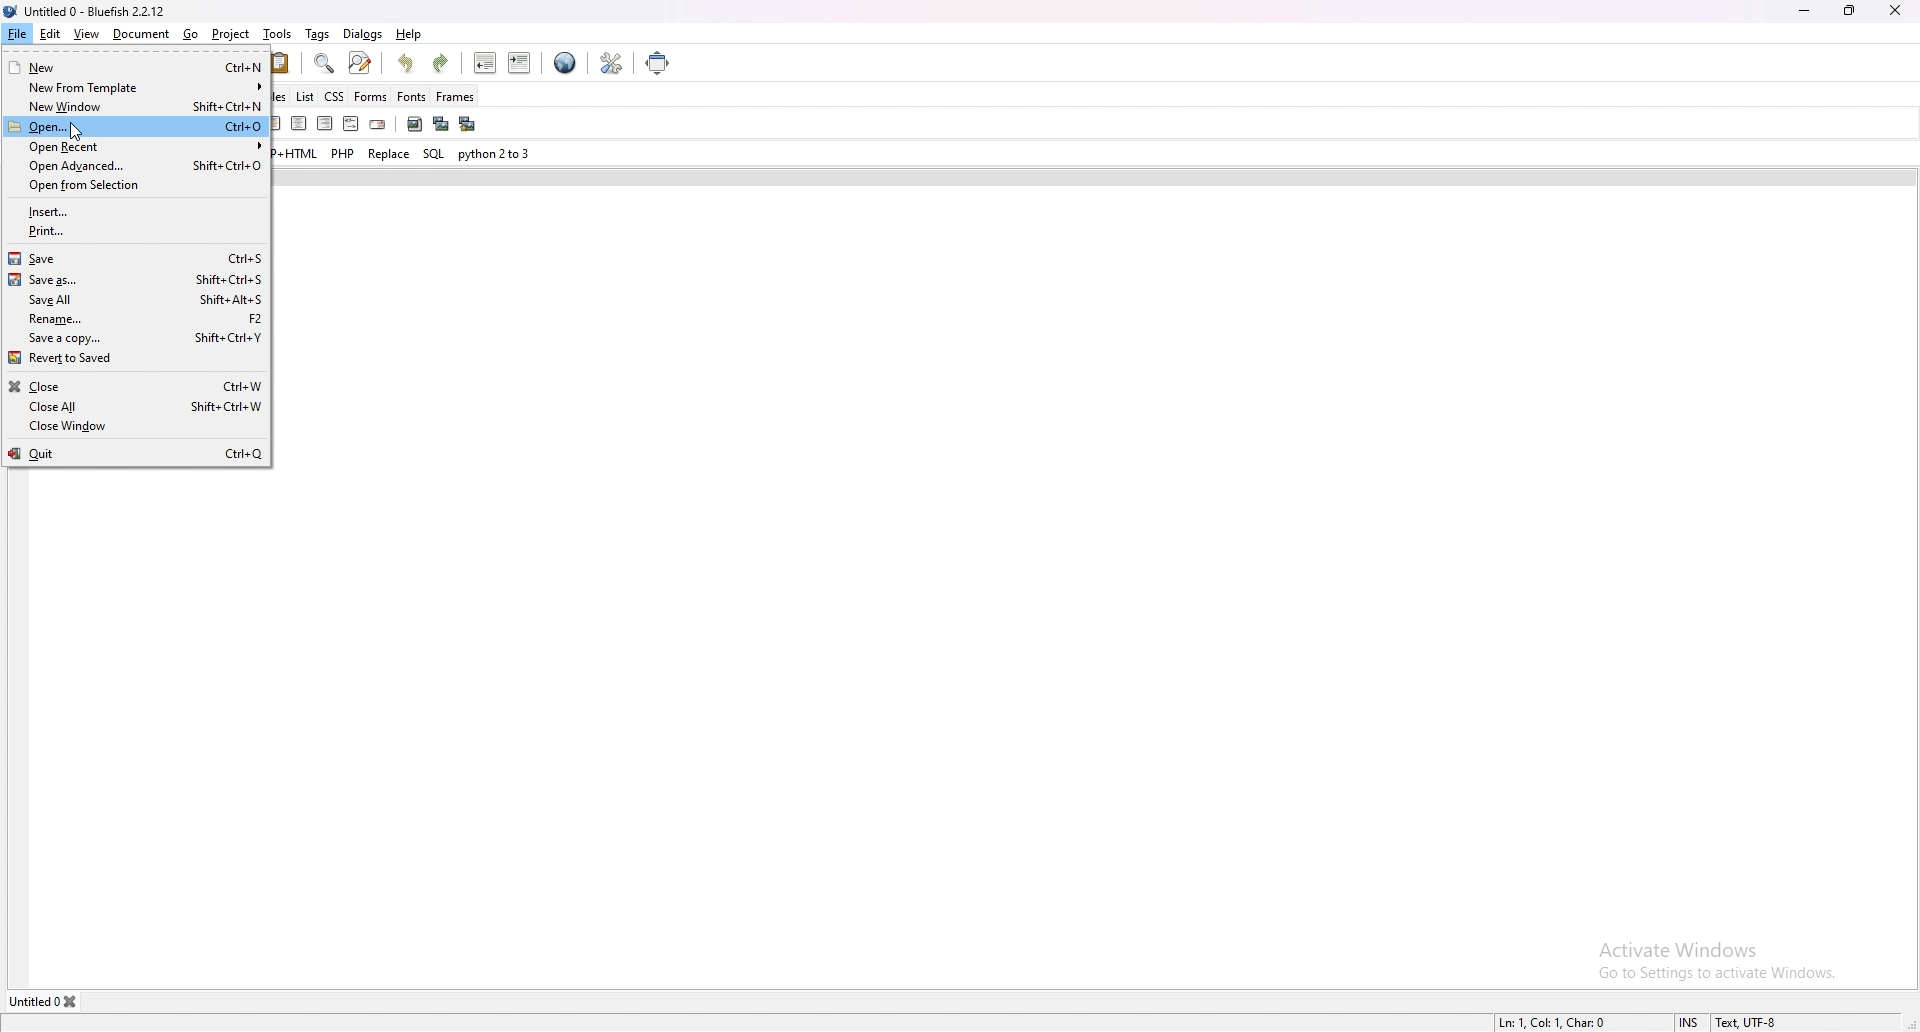  Describe the element at coordinates (231, 299) in the screenshot. I see `Shifts Alt+S` at that location.